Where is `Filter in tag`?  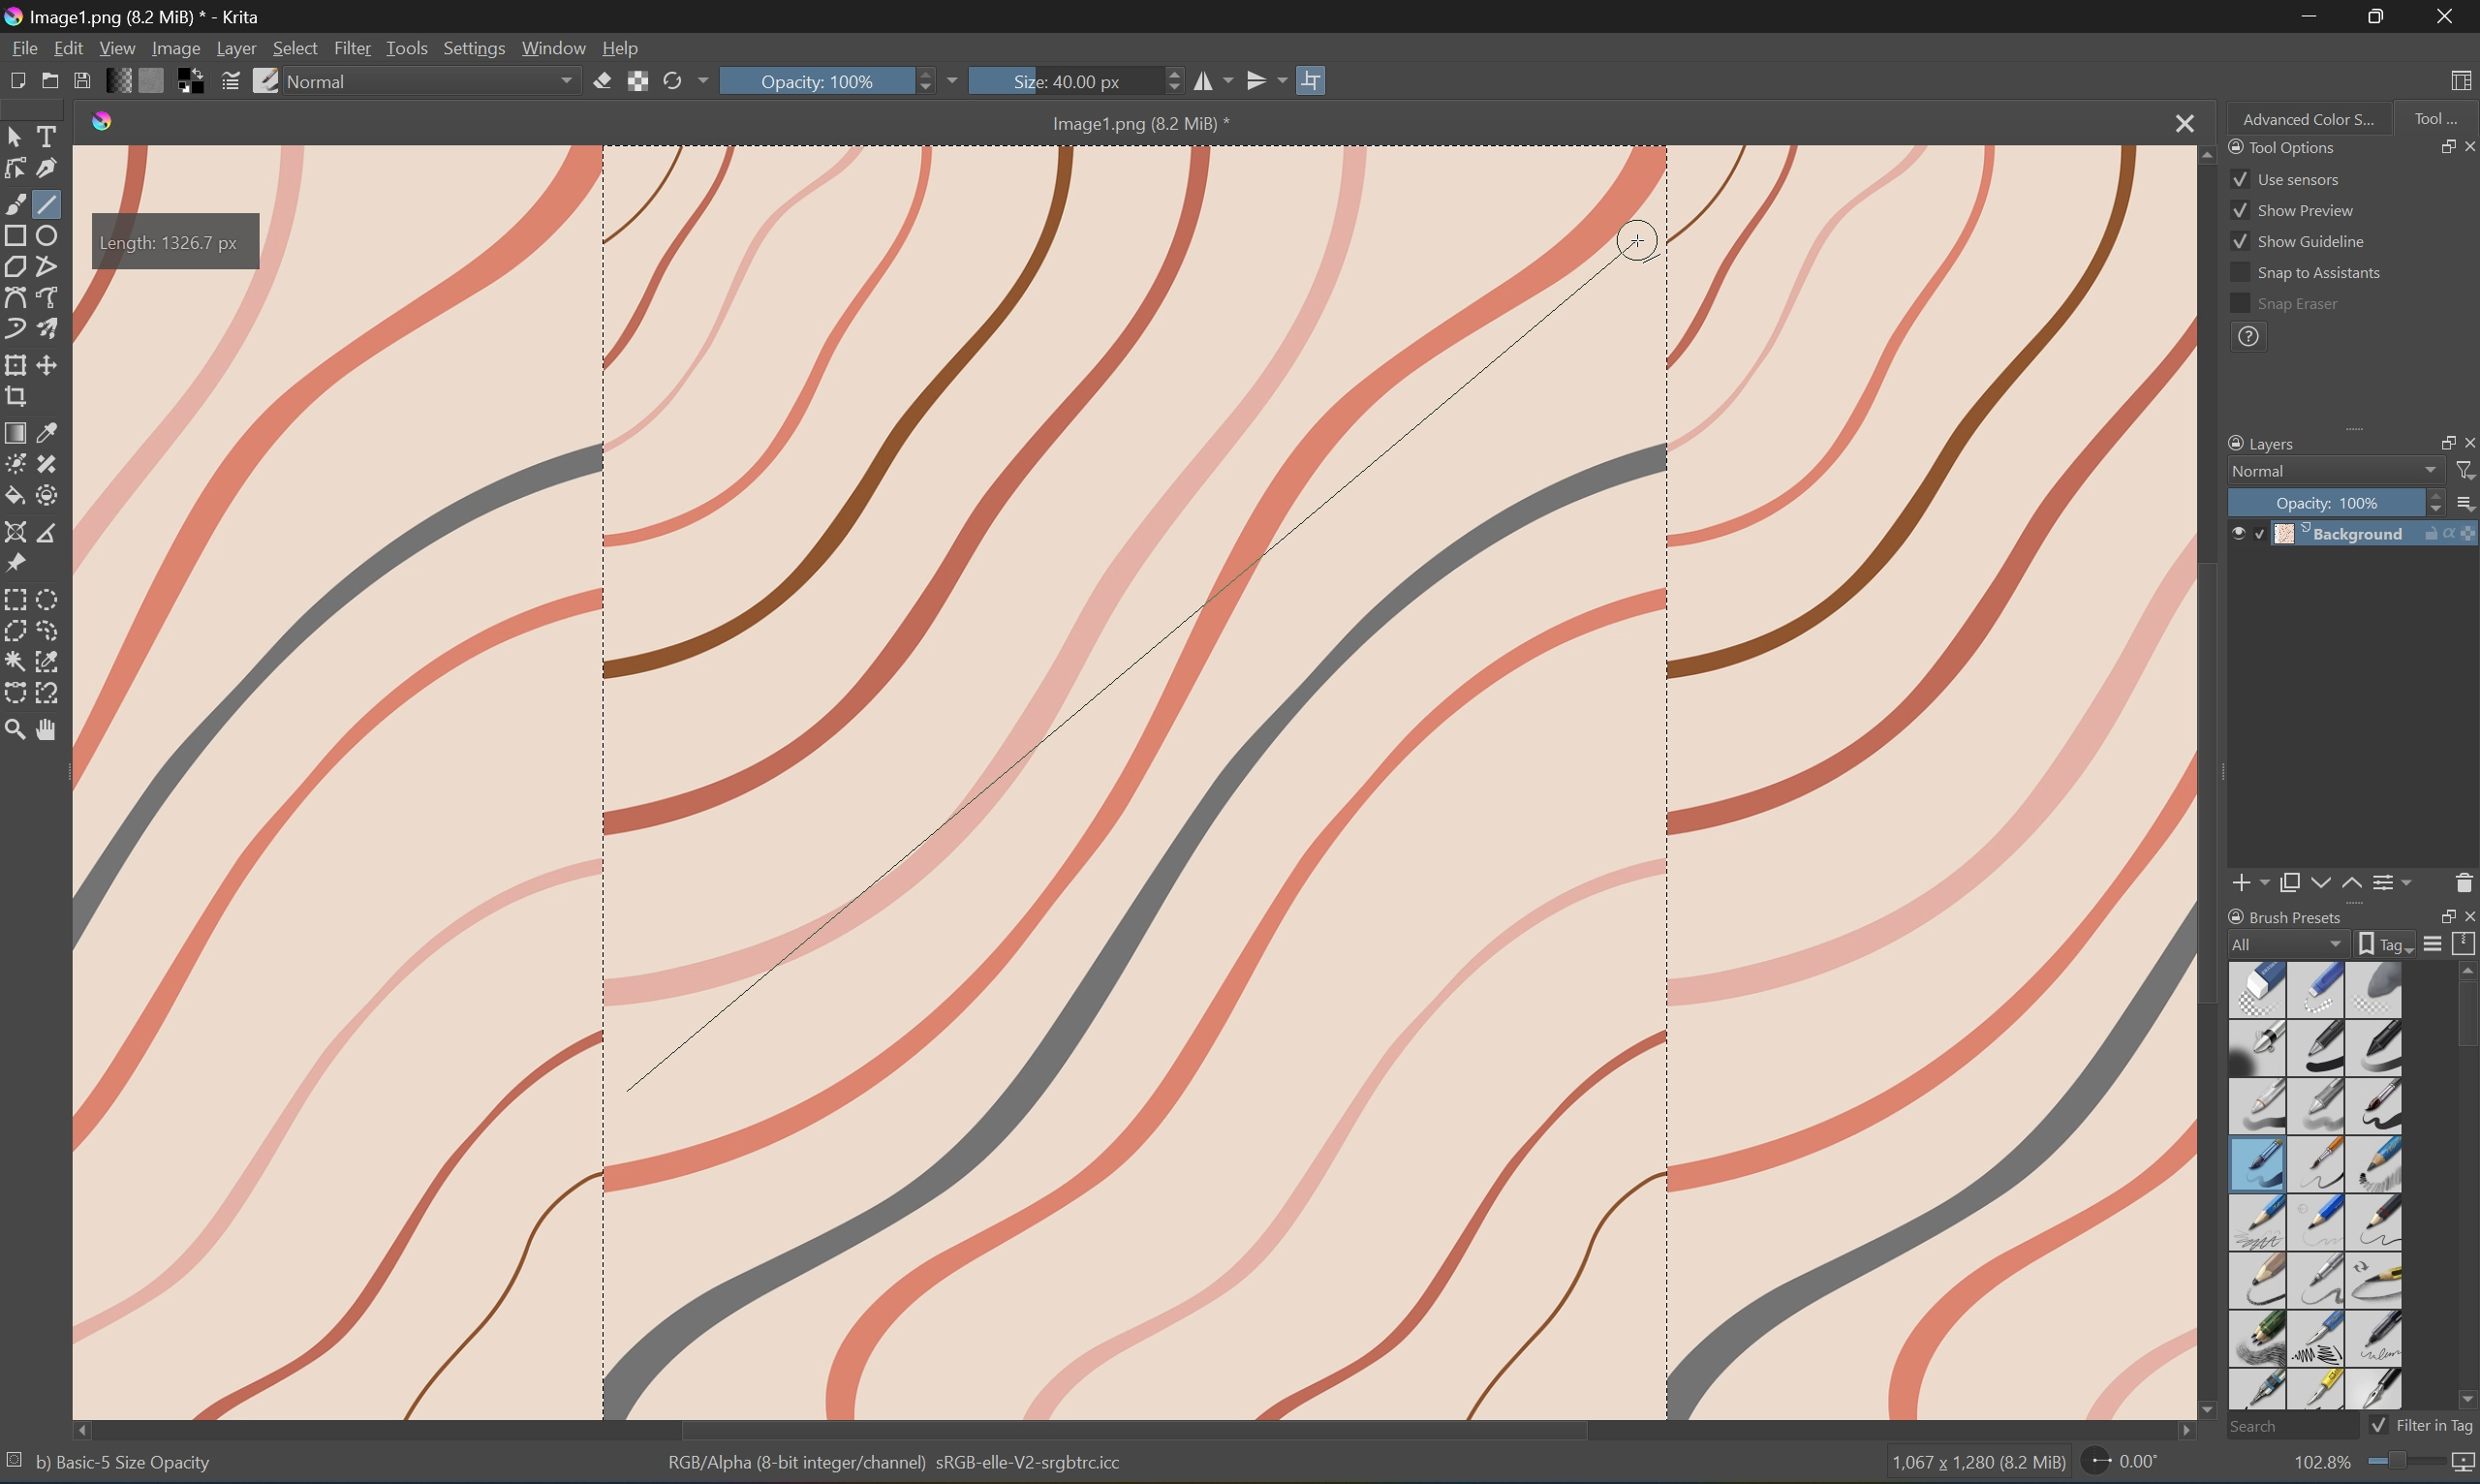 Filter in tag is located at coordinates (2437, 1425).